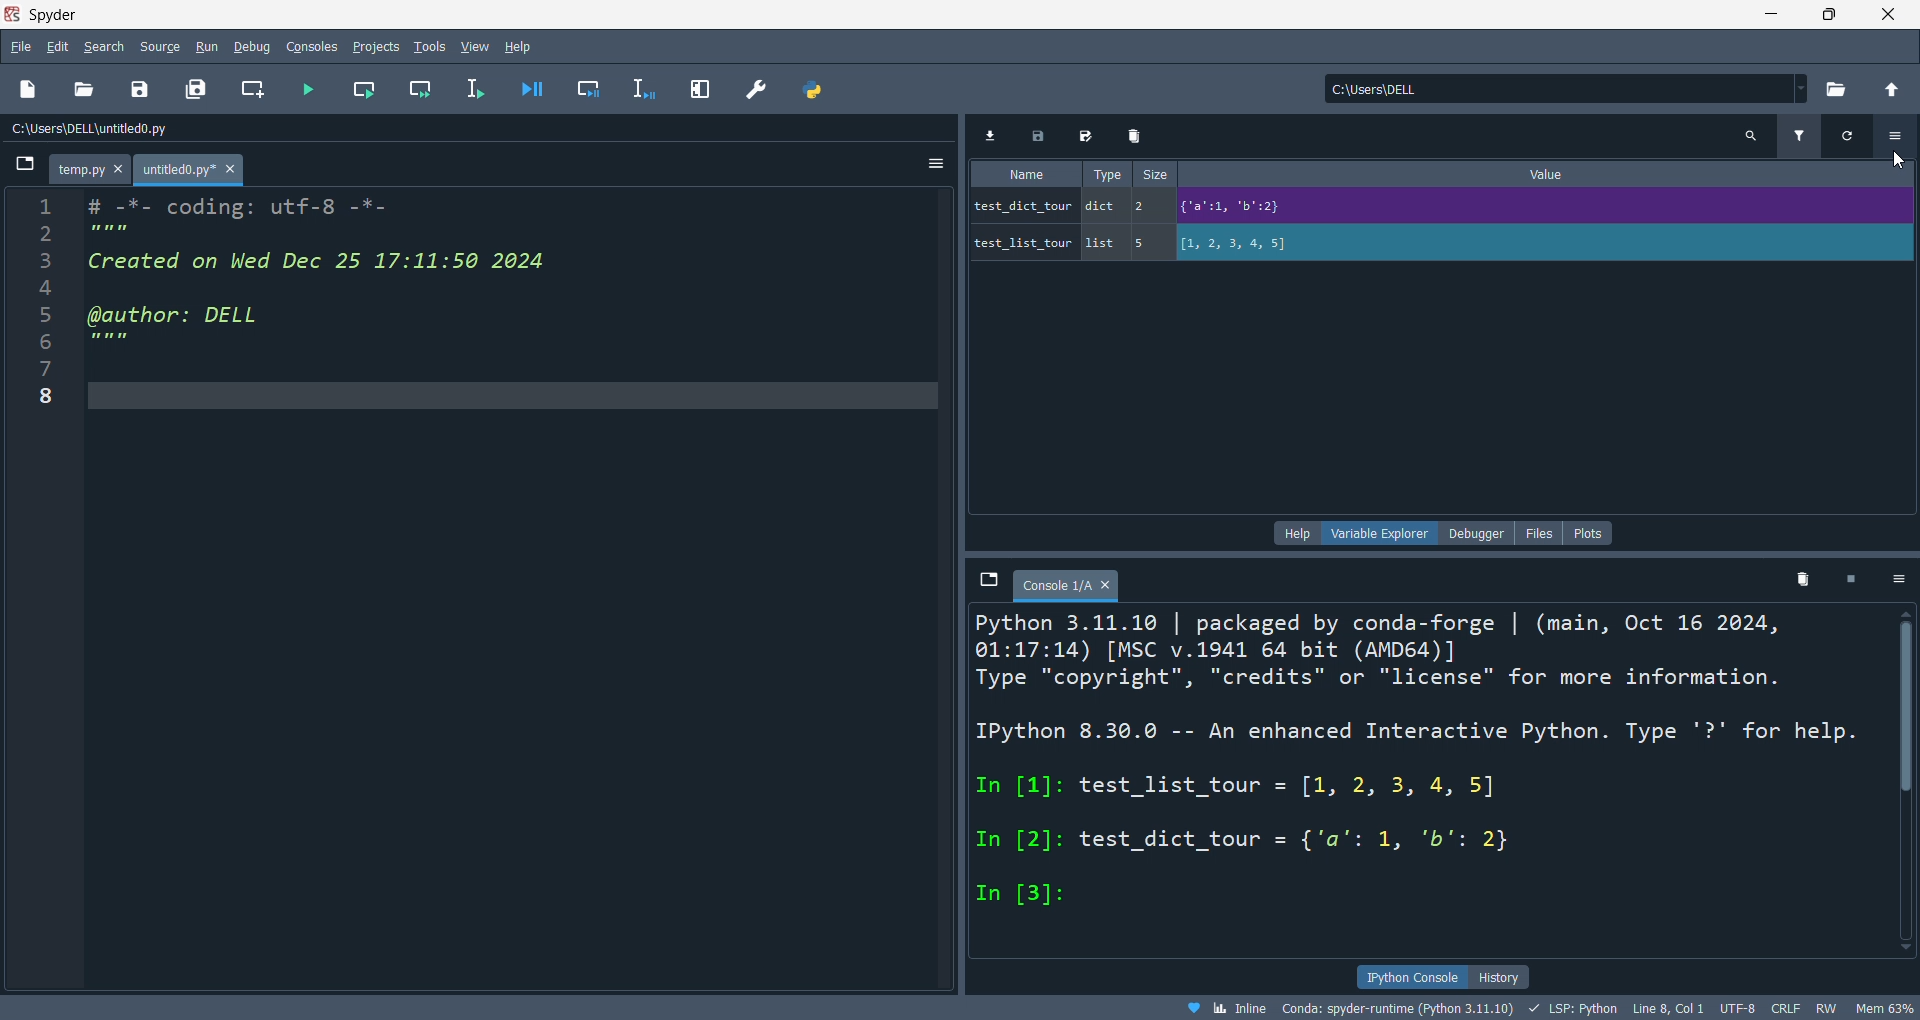  Describe the element at coordinates (1670, 1007) in the screenshot. I see `Line8, Col 1` at that location.